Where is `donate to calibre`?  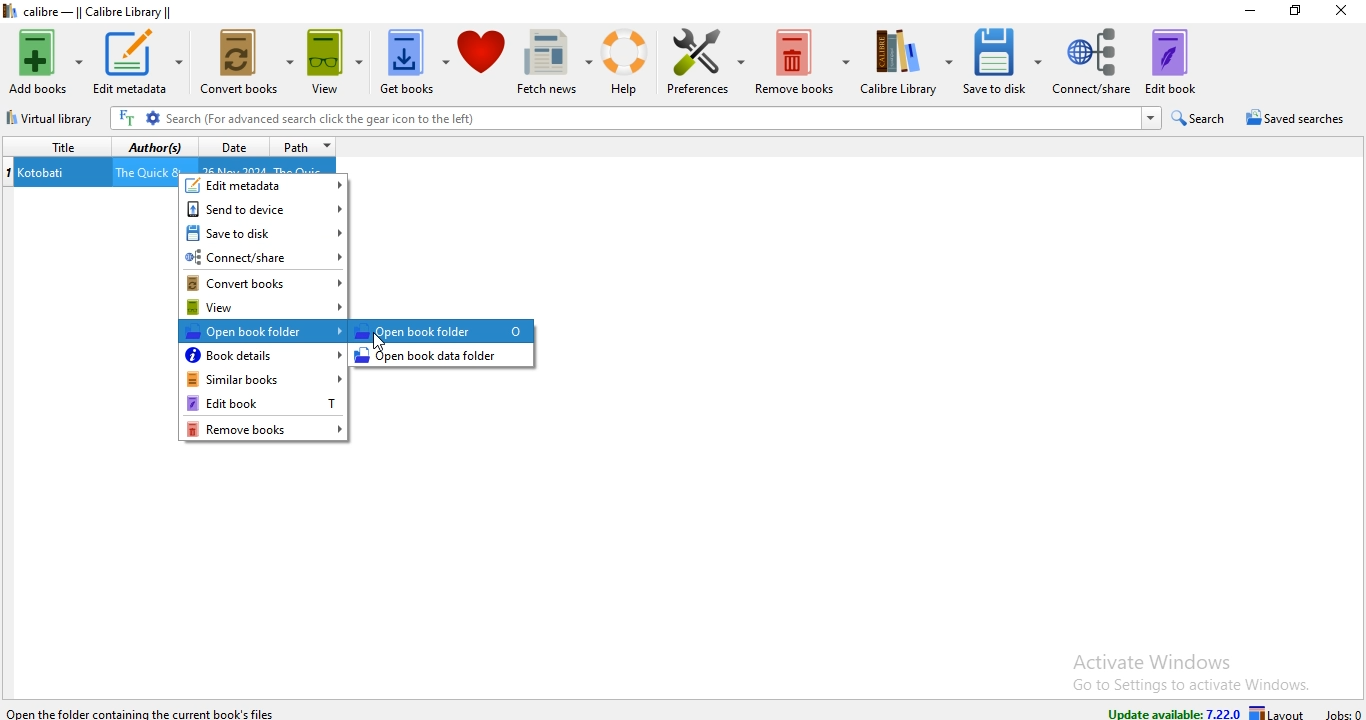 donate to calibre is located at coordinates (481, 61).